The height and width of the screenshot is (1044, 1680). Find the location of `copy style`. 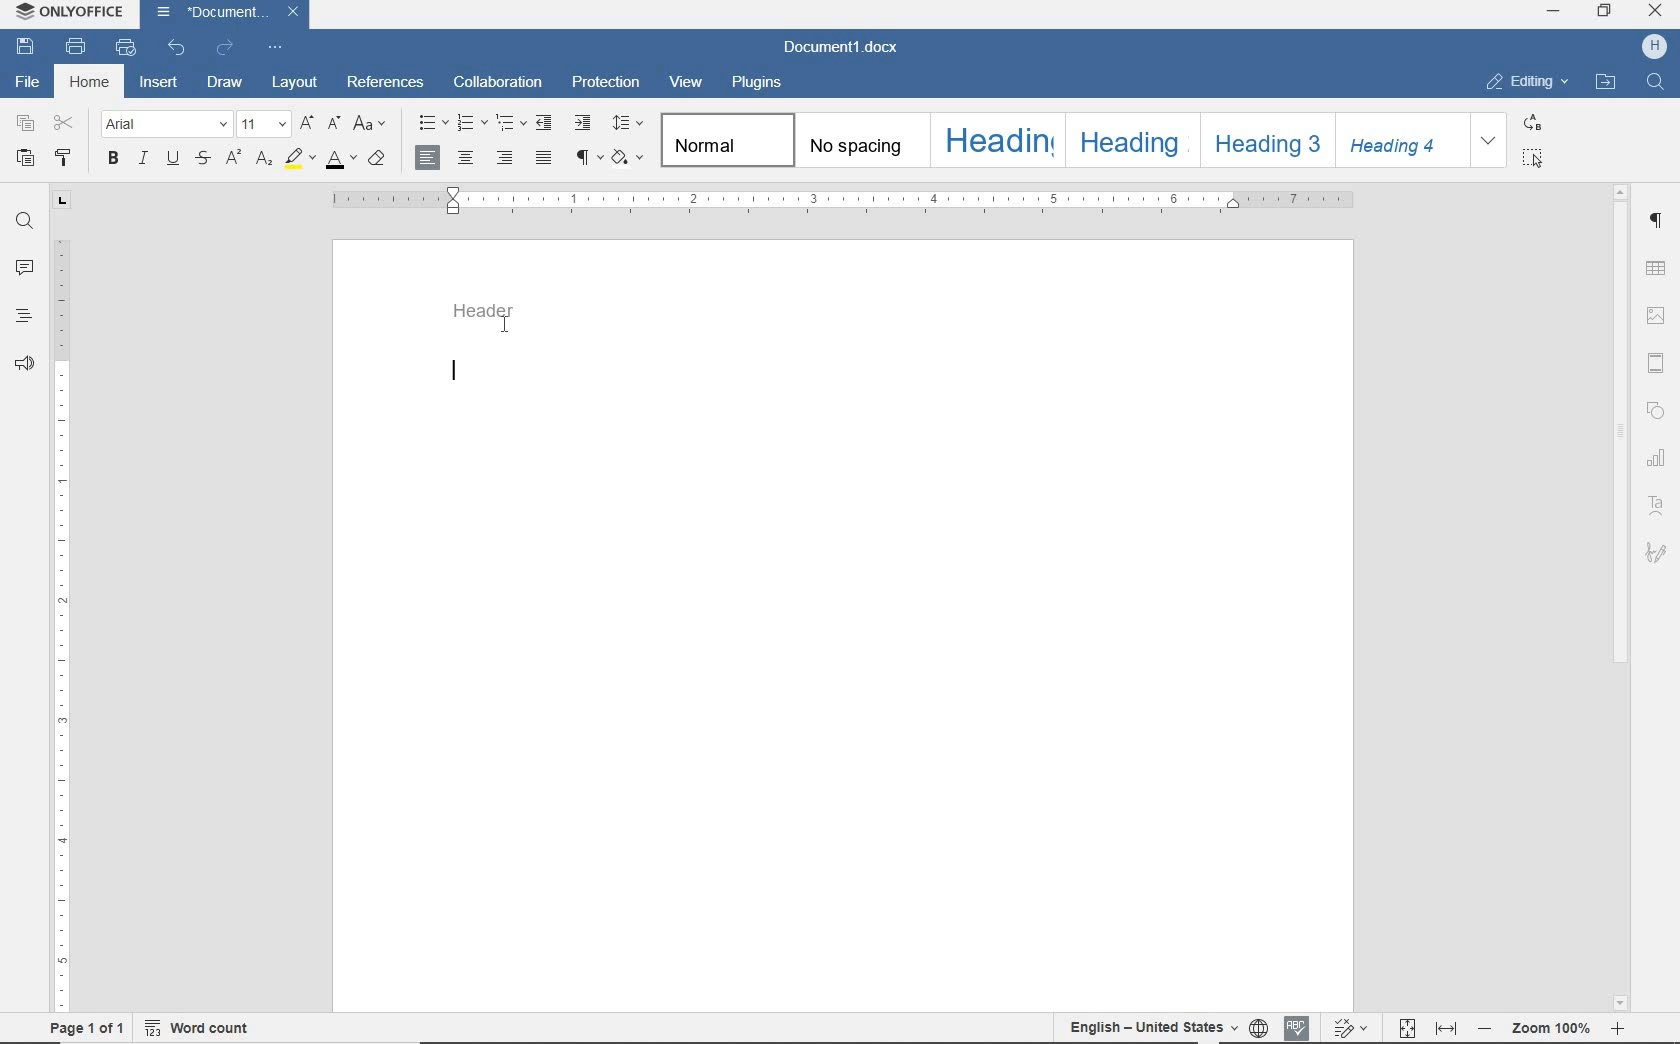

copy style is located at coordinates (66, 157).